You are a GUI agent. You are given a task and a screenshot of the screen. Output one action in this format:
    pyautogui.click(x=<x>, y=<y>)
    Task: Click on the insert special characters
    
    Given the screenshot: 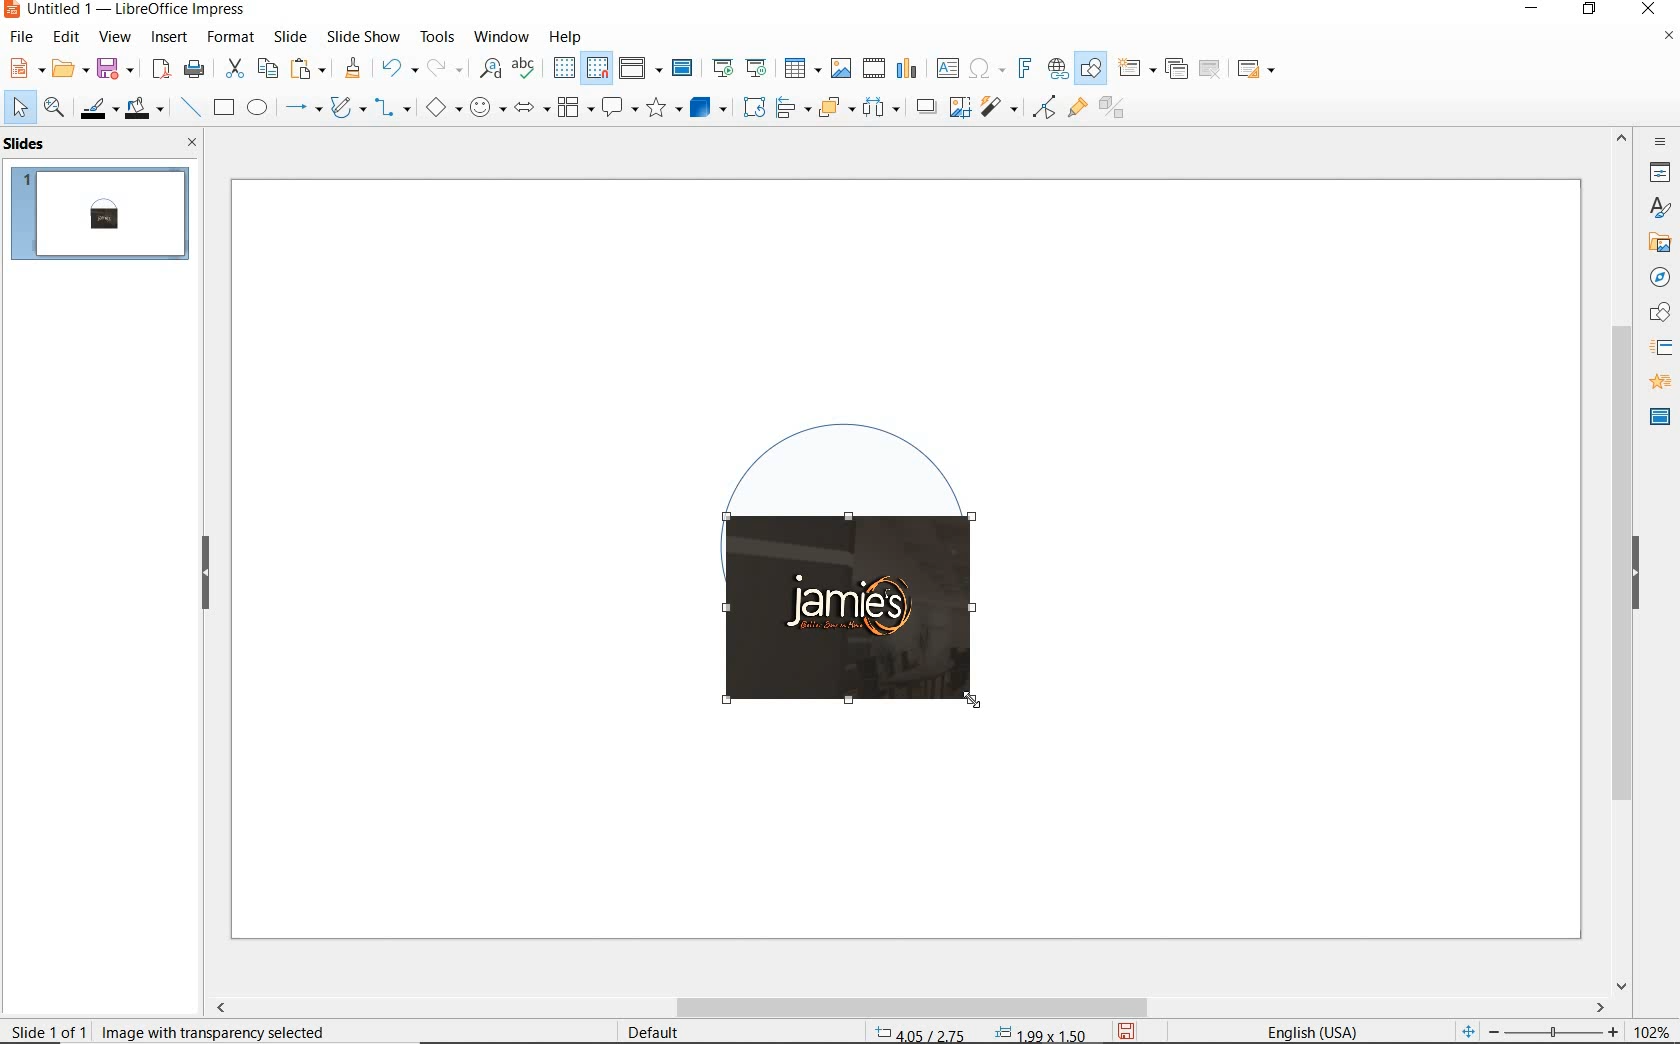 What is the action you would take?
    pyautogui.click(x=983, y=66)
    